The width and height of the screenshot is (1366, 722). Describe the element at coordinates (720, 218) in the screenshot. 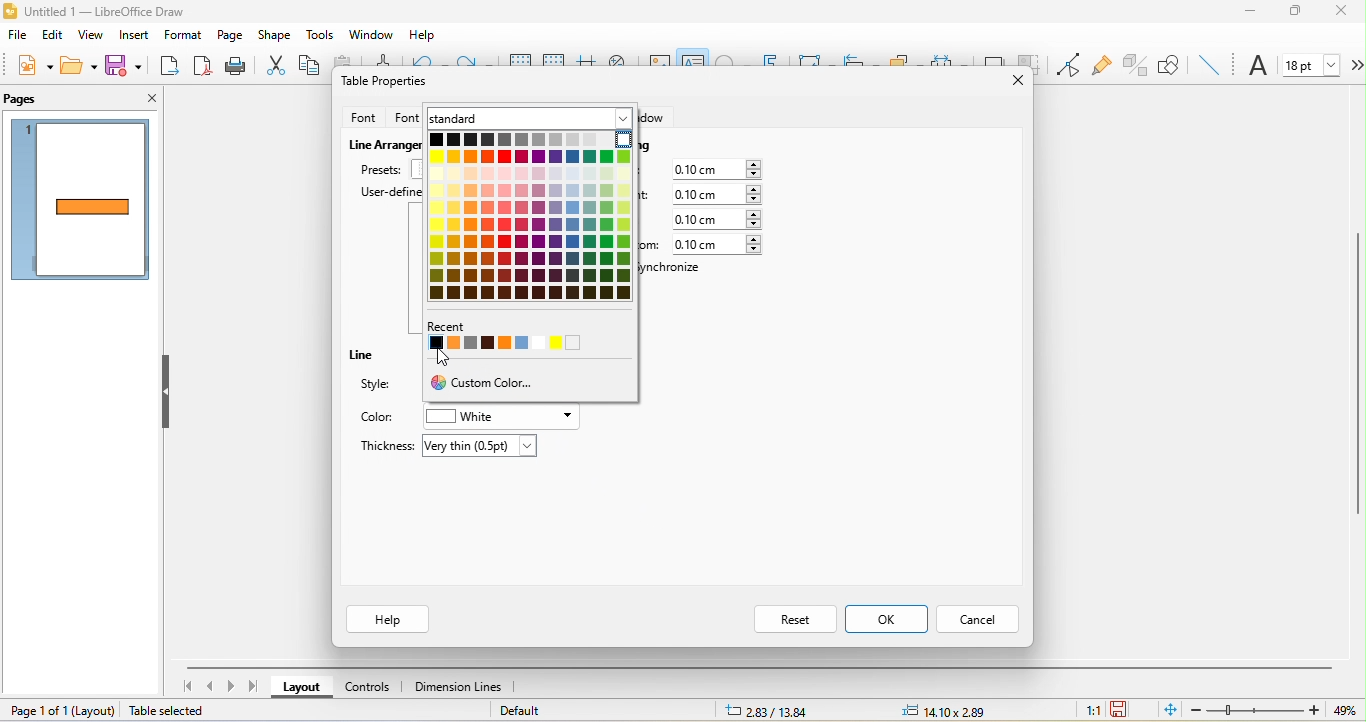

I see `0.10 cm` at that location.